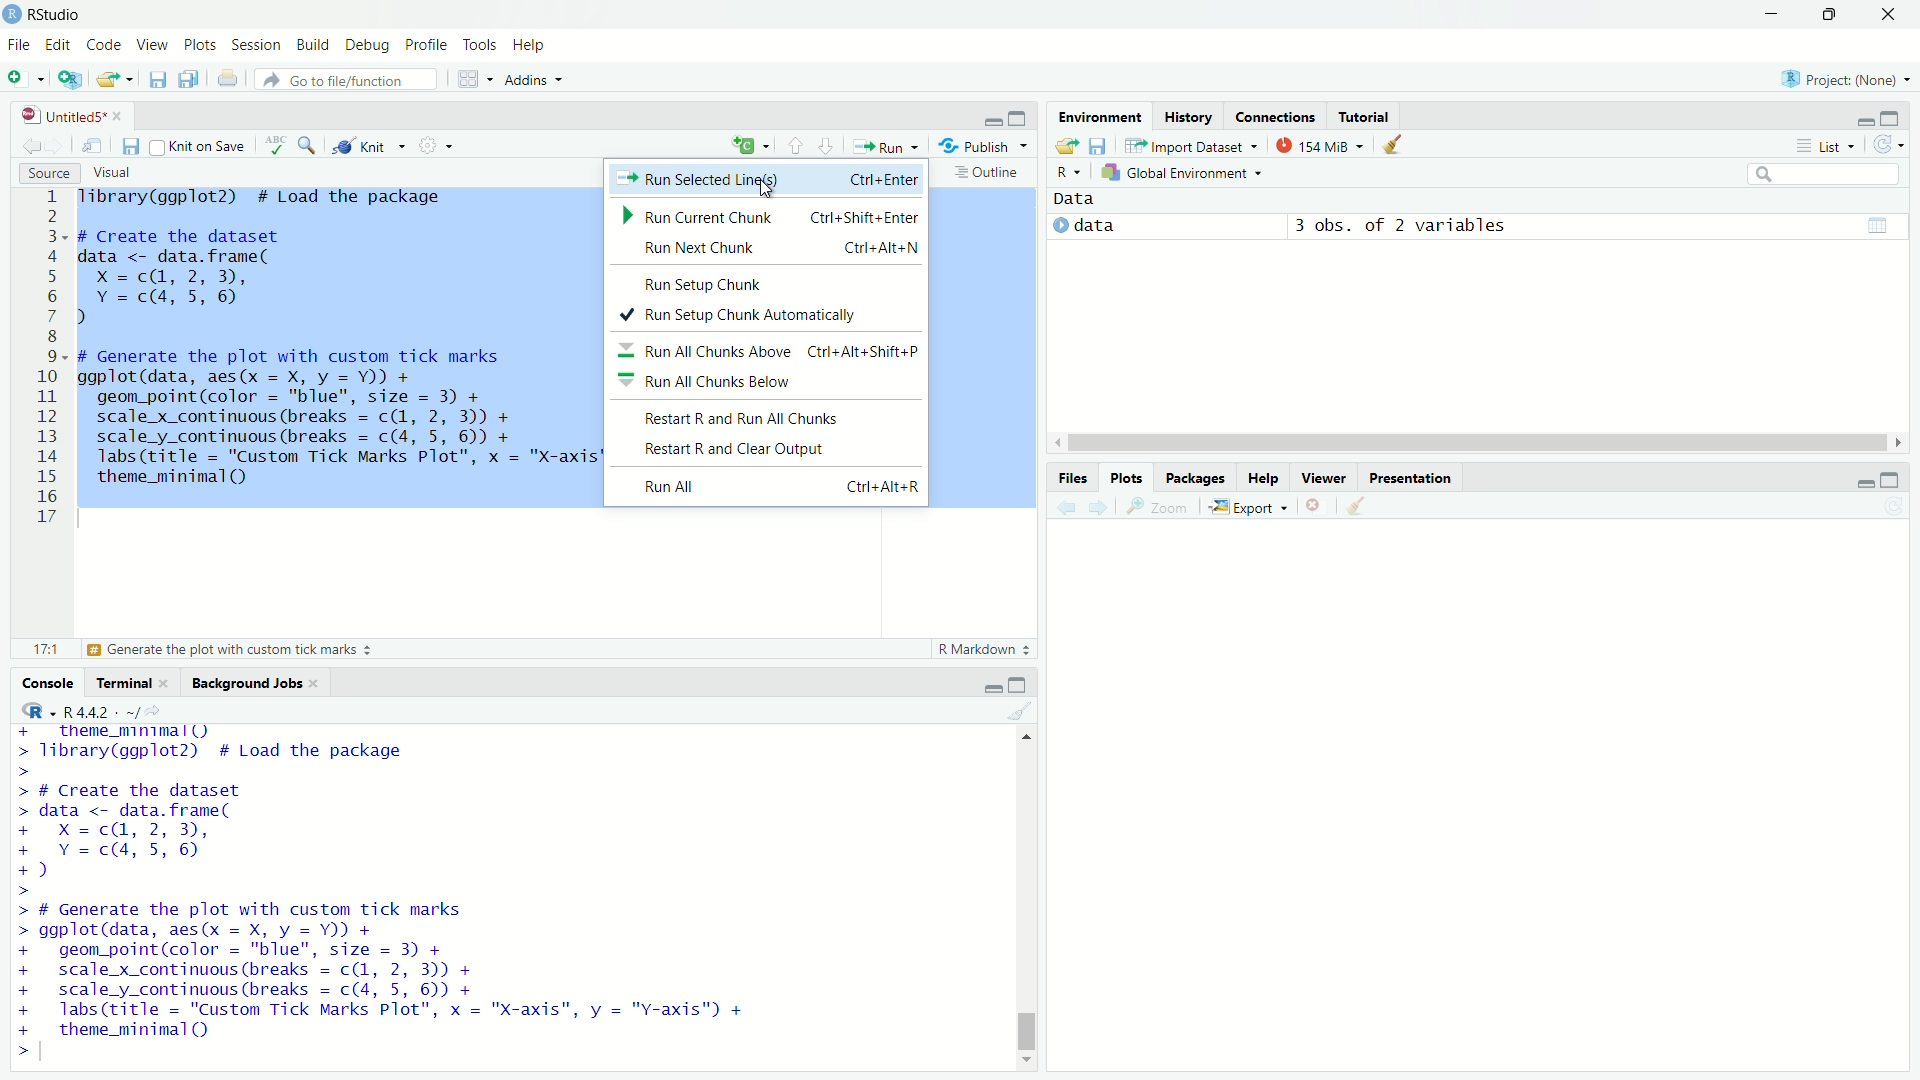 The width and height of the screenshot is (1920, 1080). Describe the element at coordinates (1100, 505) in the screenshot. I see `next plot` at that location.